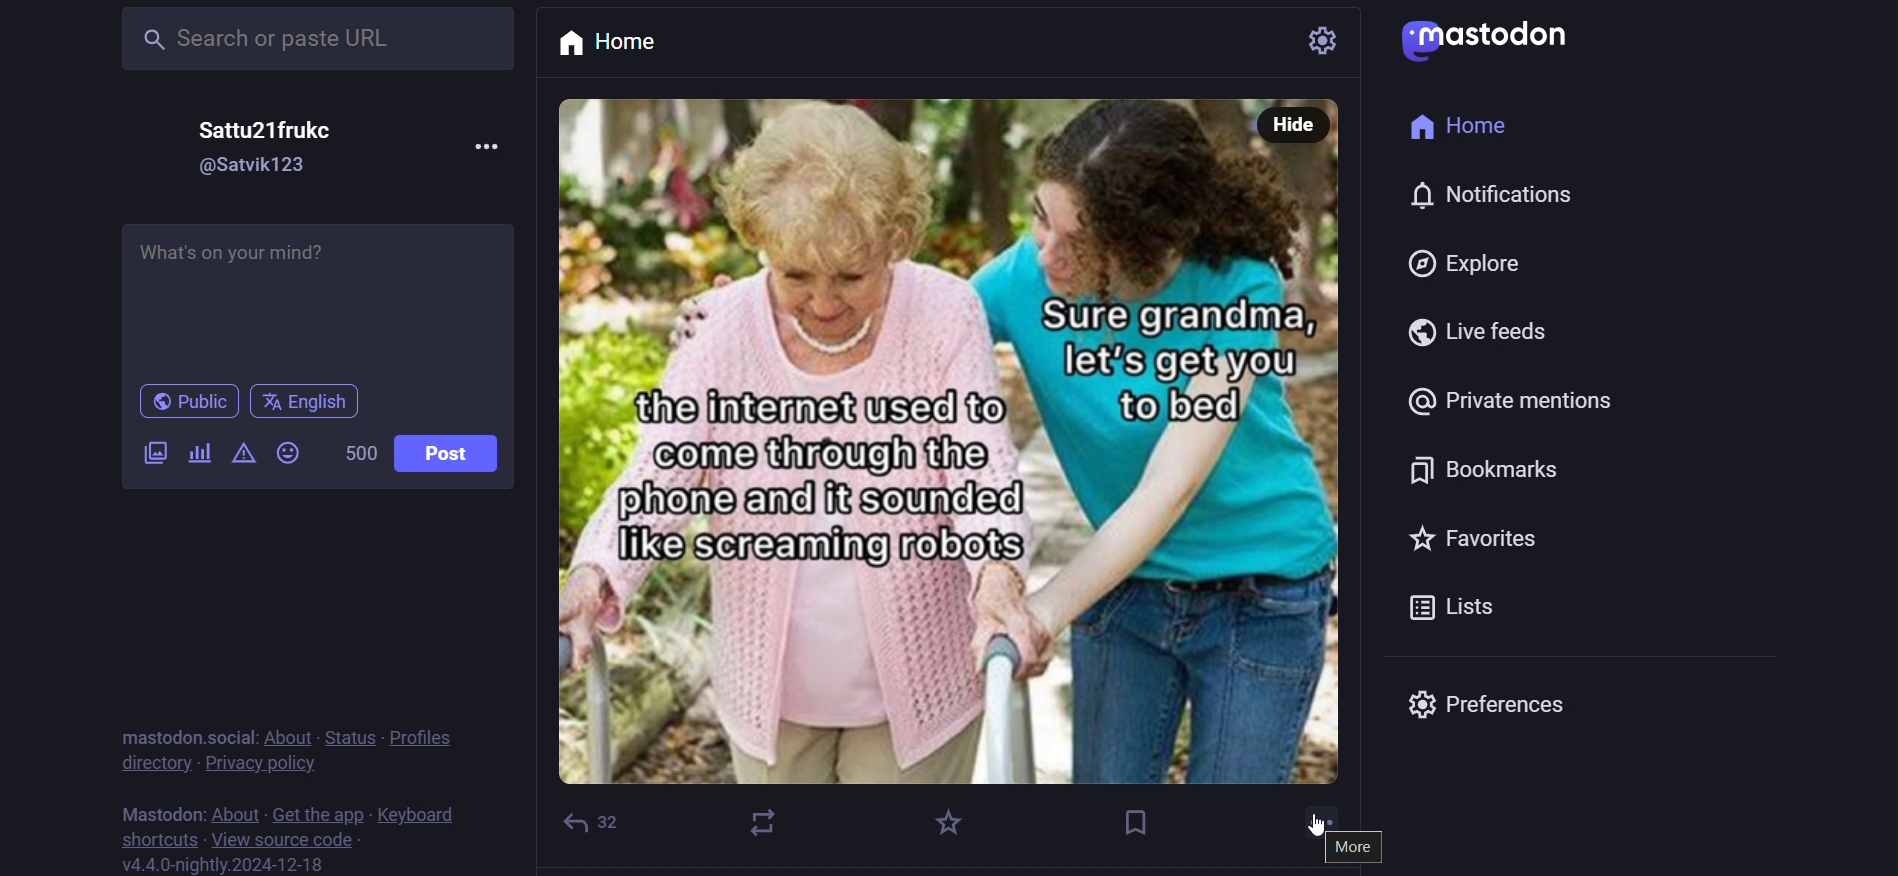 The width and height of the screenshot is (1898, 876). Describe the element at coordinates (1308, 831) in the screenshot. I see `cursor` at that location.